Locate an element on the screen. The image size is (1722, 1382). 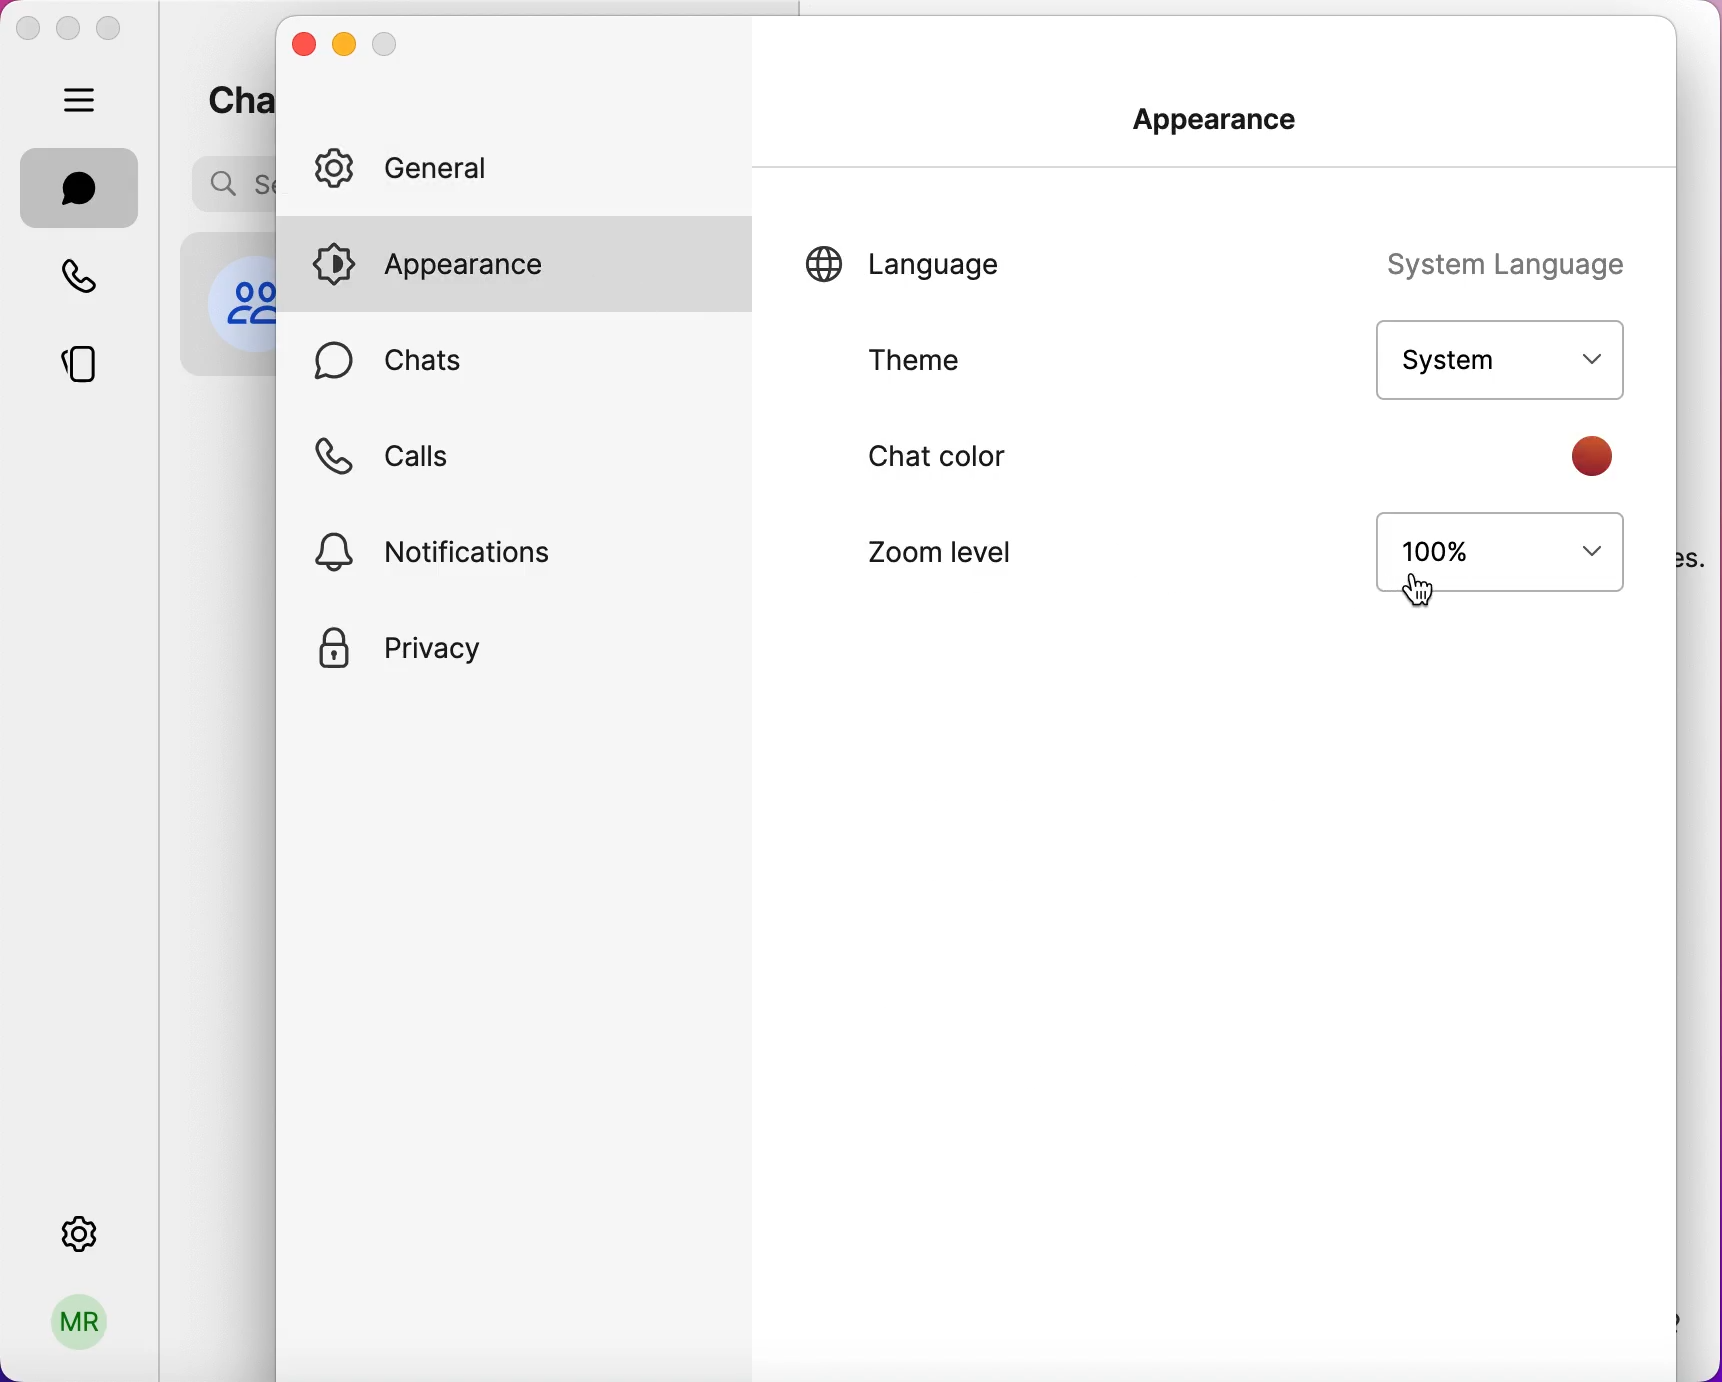
chats is located at coordinates (227, 98).